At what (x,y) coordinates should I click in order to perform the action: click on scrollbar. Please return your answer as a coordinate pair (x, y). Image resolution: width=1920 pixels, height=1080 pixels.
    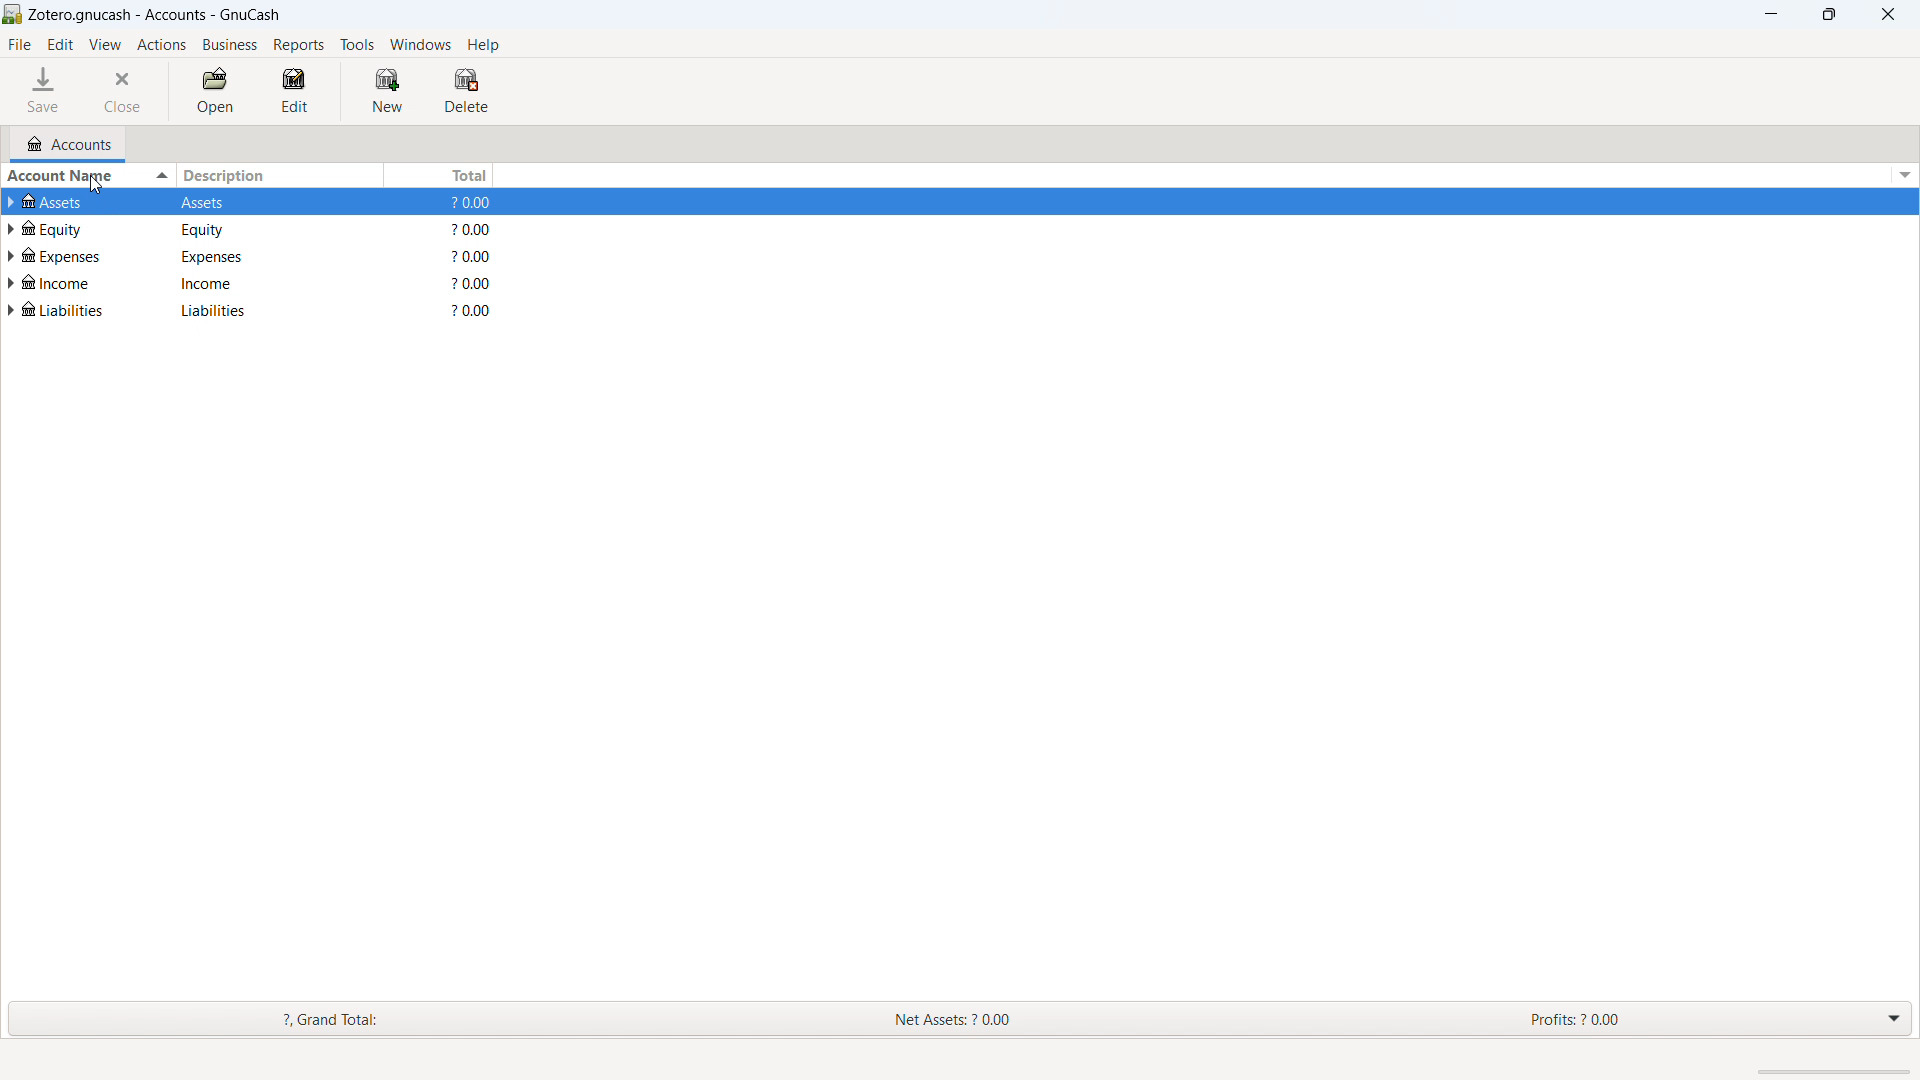
    Looking at the image, I should click on (1833, 1072).